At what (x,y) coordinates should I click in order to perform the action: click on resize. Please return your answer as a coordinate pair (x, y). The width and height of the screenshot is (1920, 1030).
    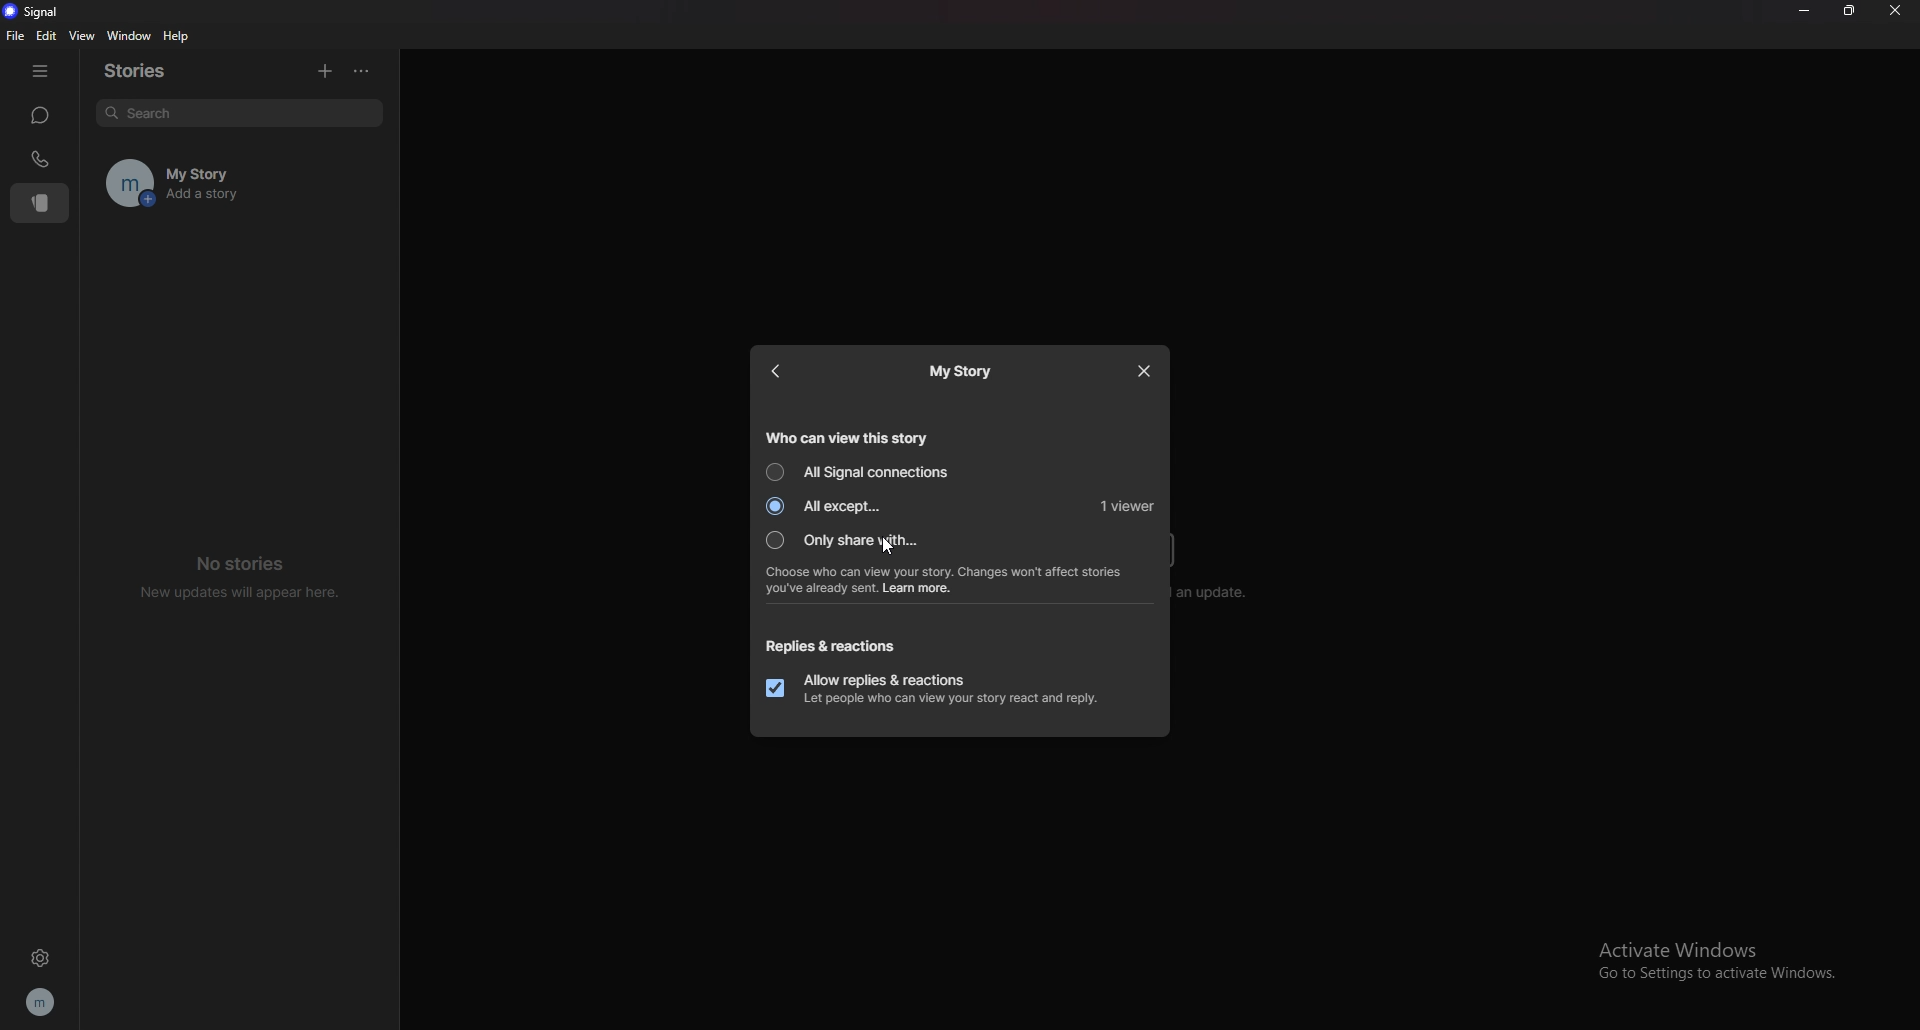
    Looking at the image, I should click on (1849, 11).